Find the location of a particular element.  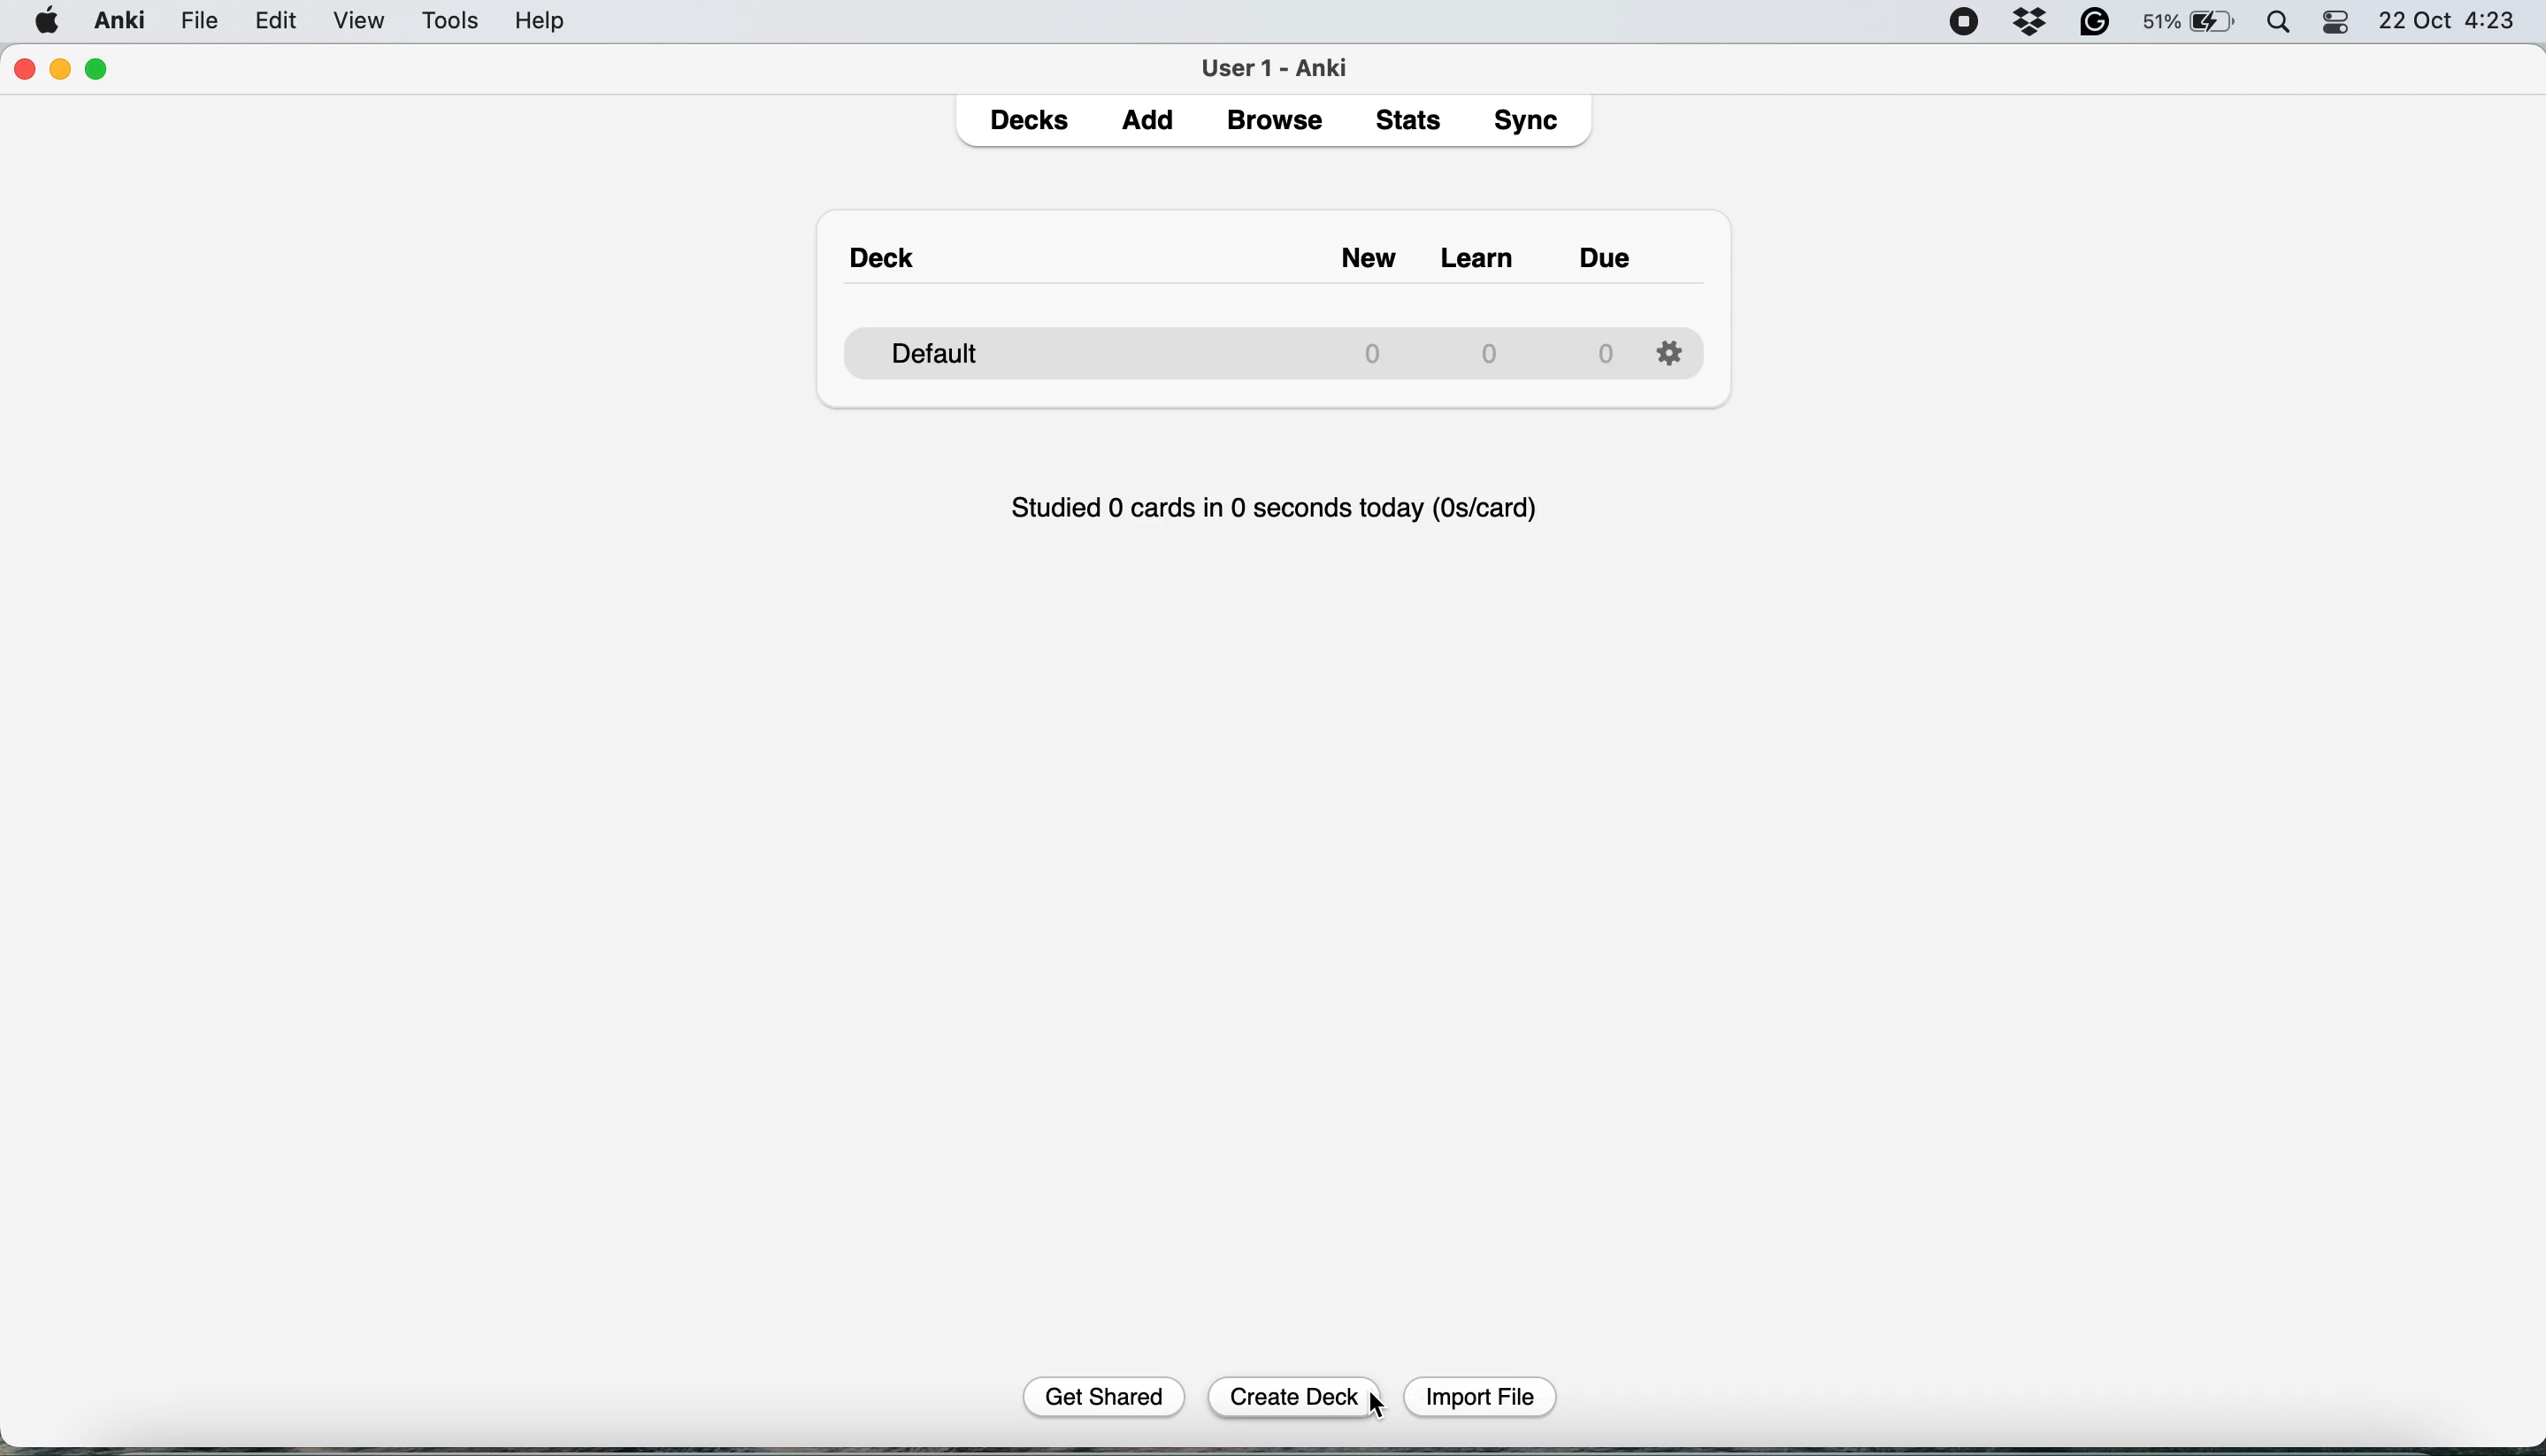

maximise is located at coordinates (105, 64).